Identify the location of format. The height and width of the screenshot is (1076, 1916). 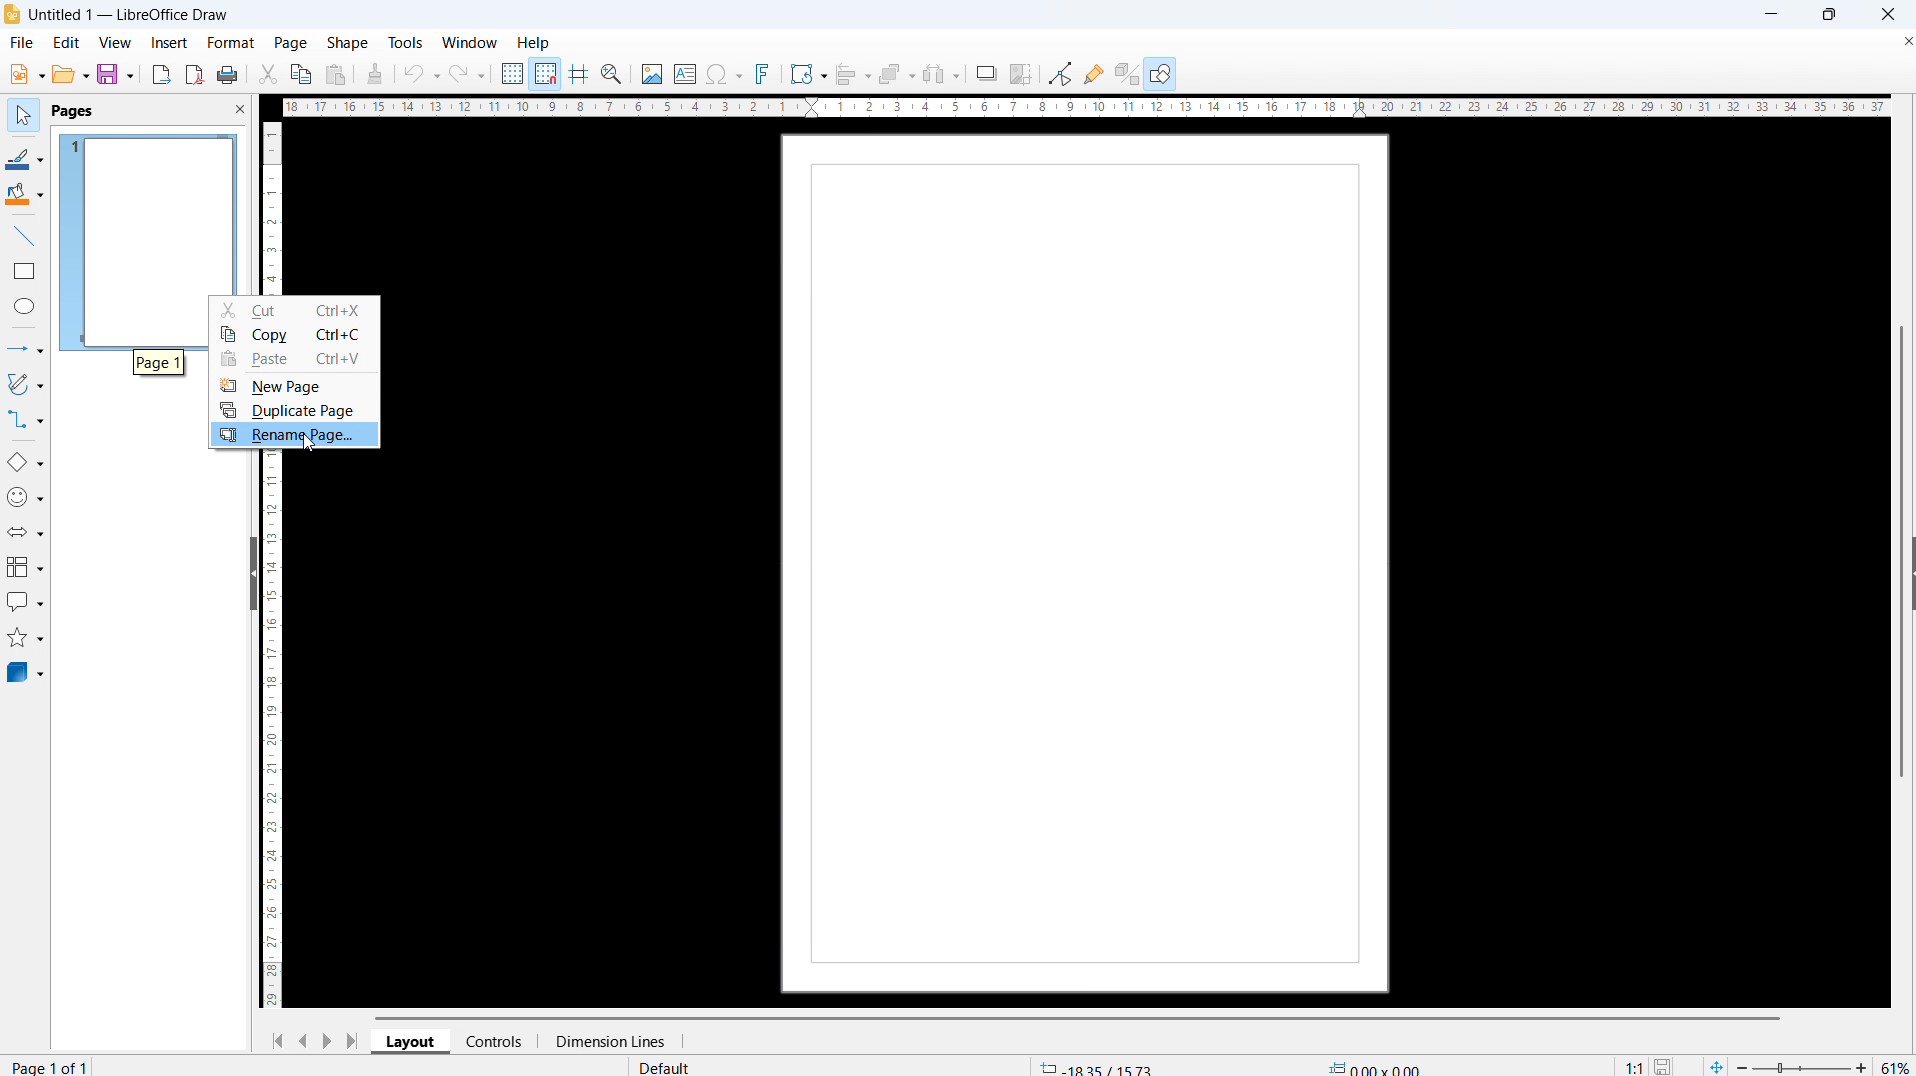
(231, 43).